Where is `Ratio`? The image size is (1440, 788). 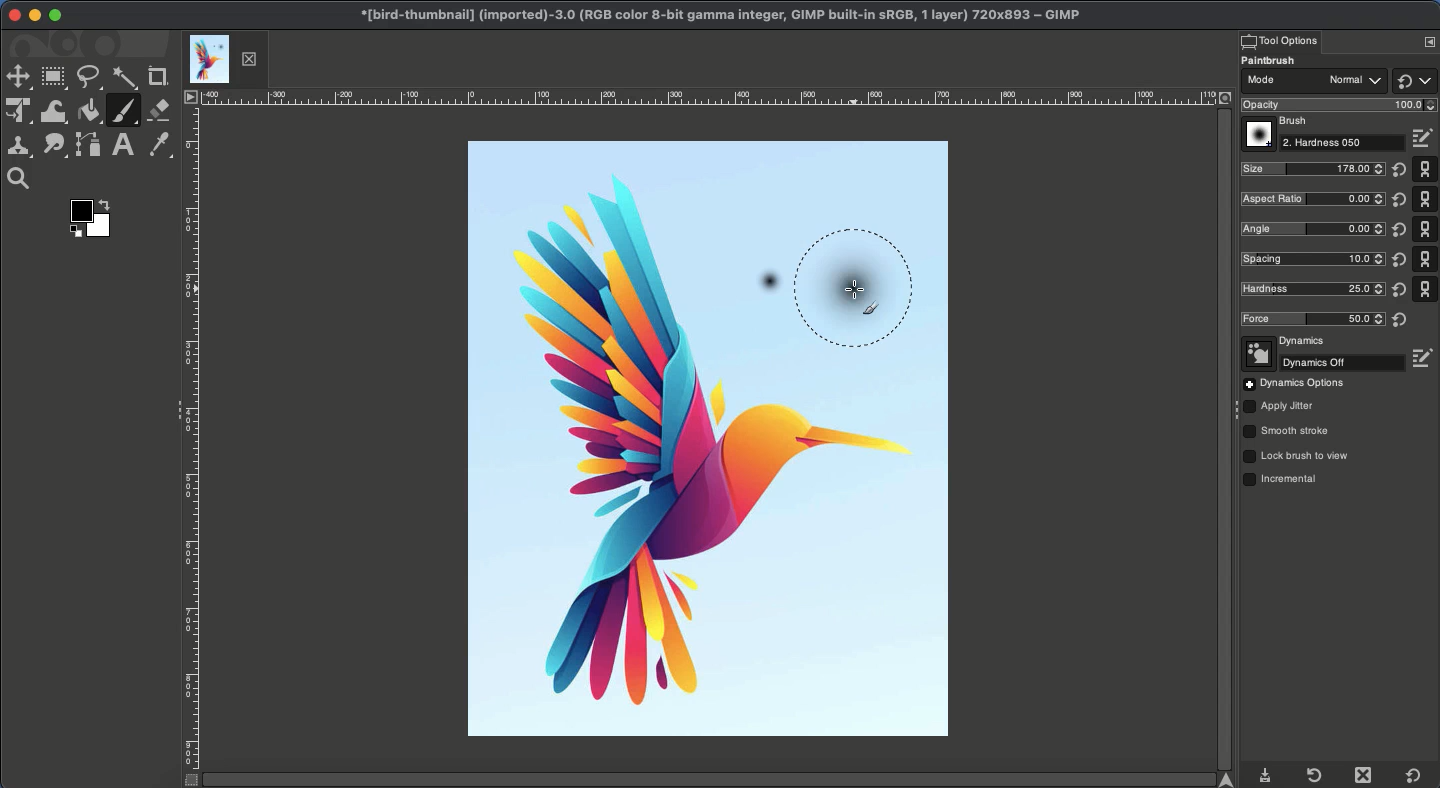 Ratio is located at coordinates (1314, 200).